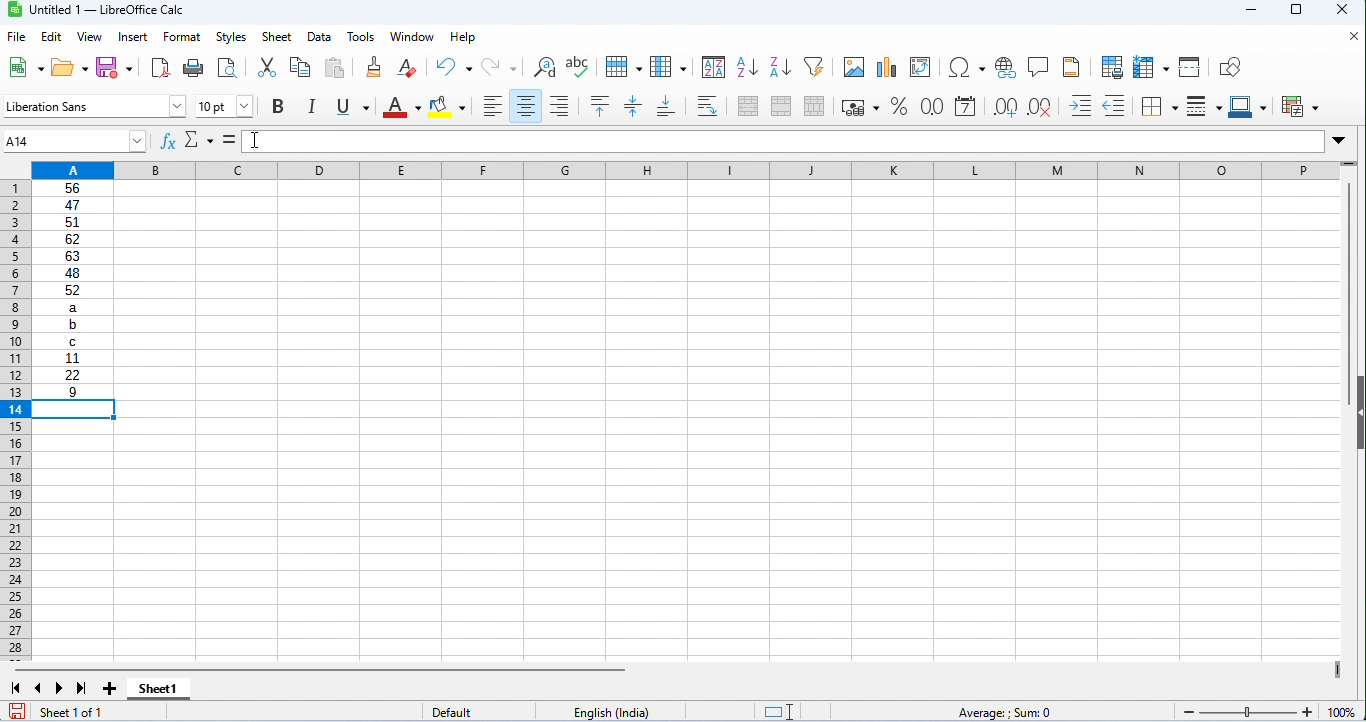  What do you see at coordinates (72, 256) in the screenshot?
I see `63` at bounding box center [72, 256].